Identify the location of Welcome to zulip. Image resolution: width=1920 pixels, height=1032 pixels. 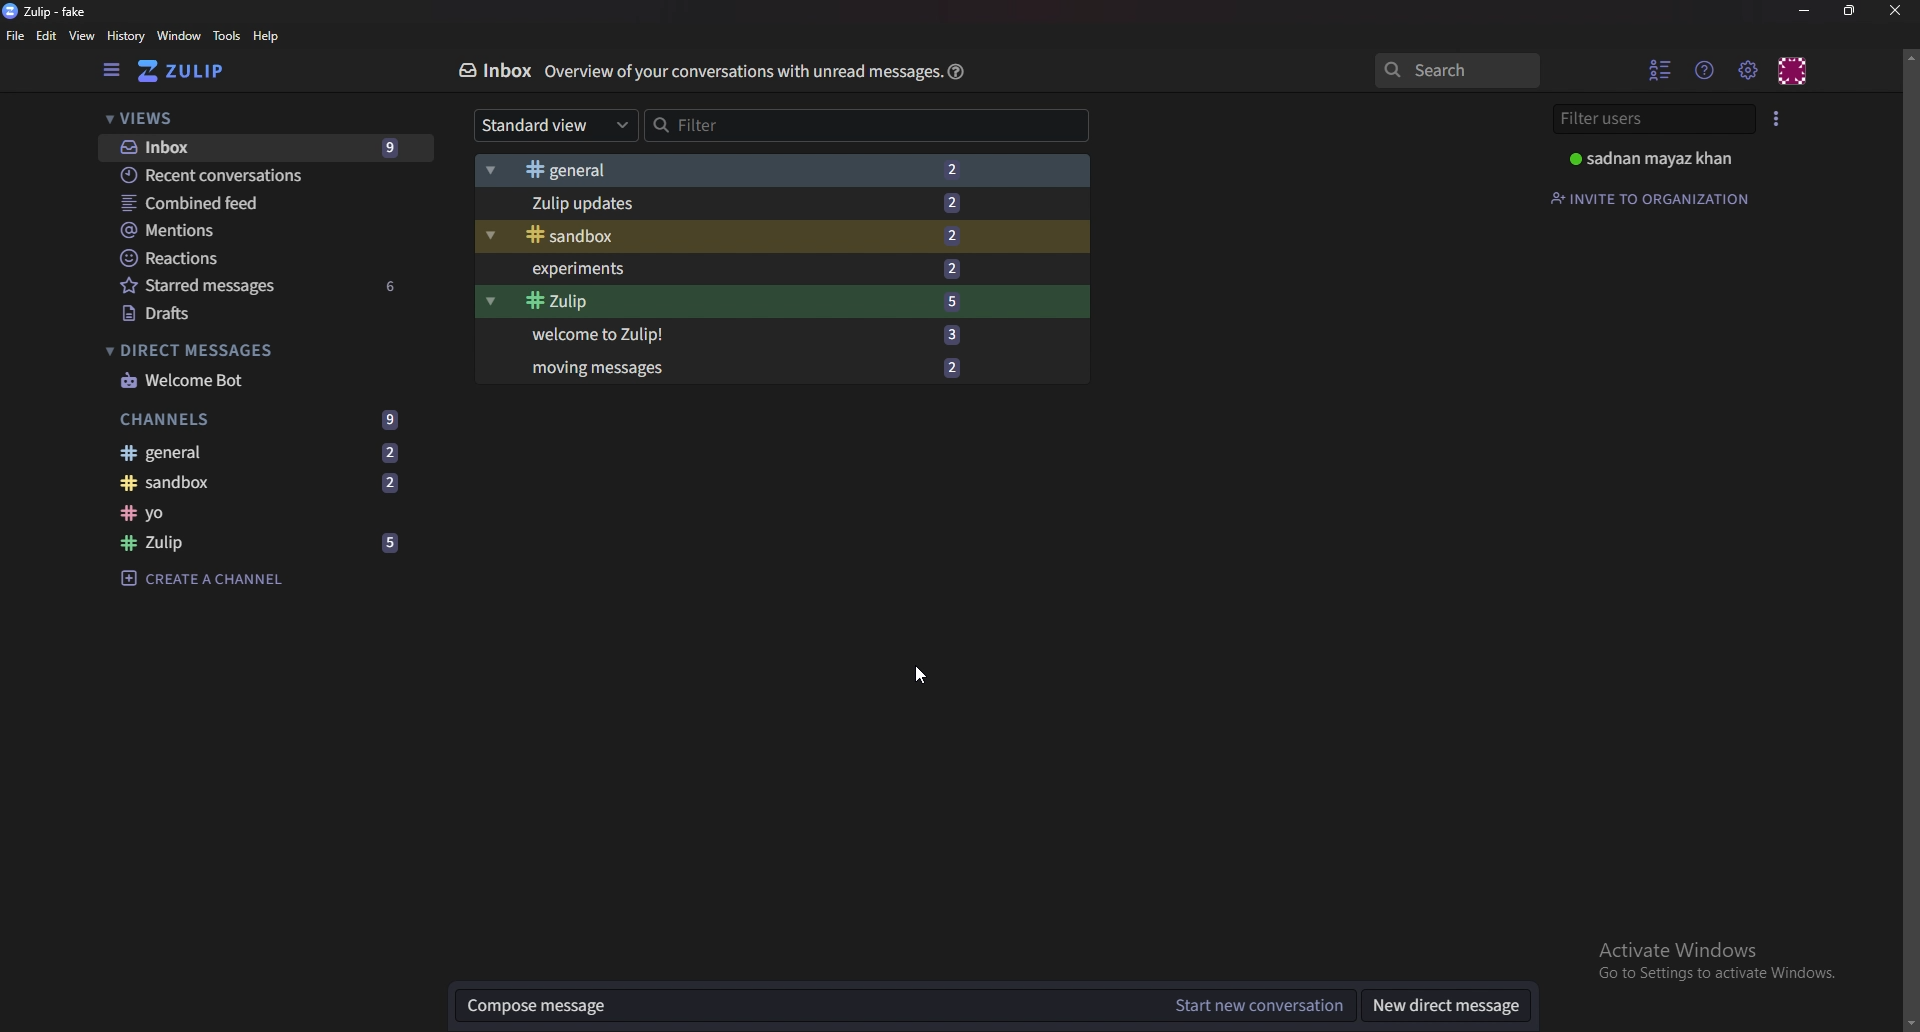
(779, 337).